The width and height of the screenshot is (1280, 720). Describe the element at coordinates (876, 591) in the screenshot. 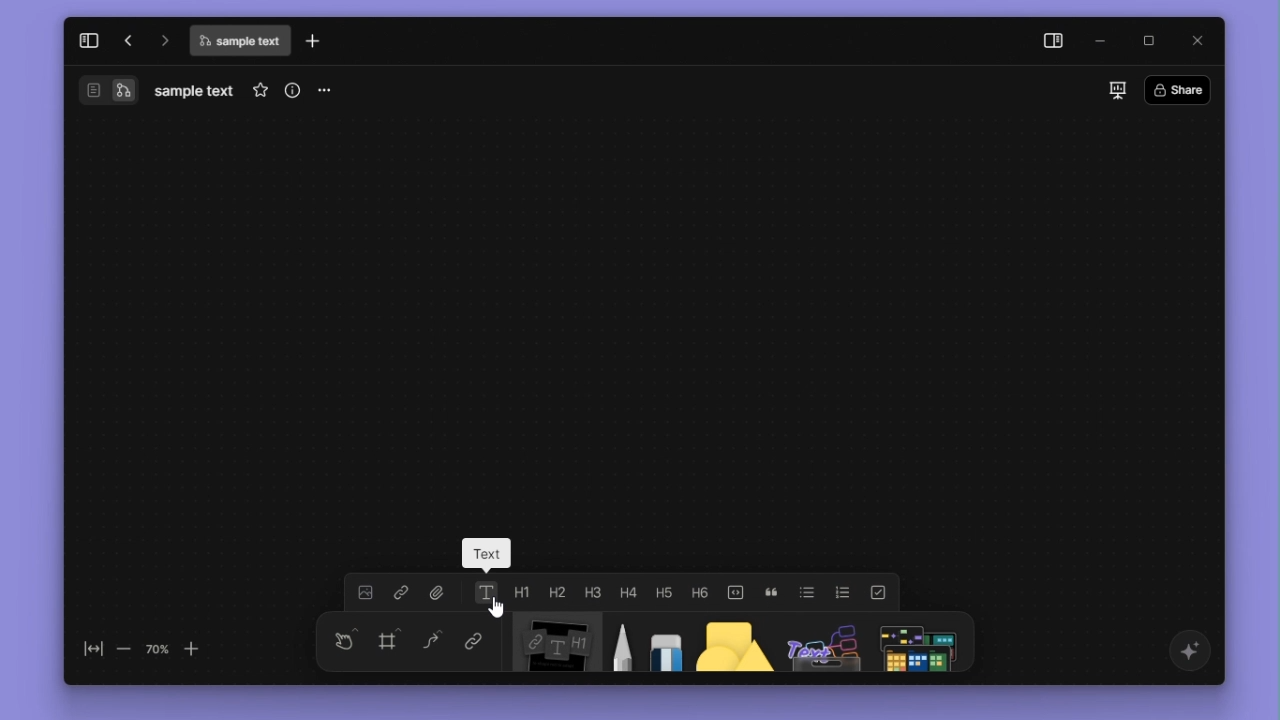

I see `to do list` at that location.